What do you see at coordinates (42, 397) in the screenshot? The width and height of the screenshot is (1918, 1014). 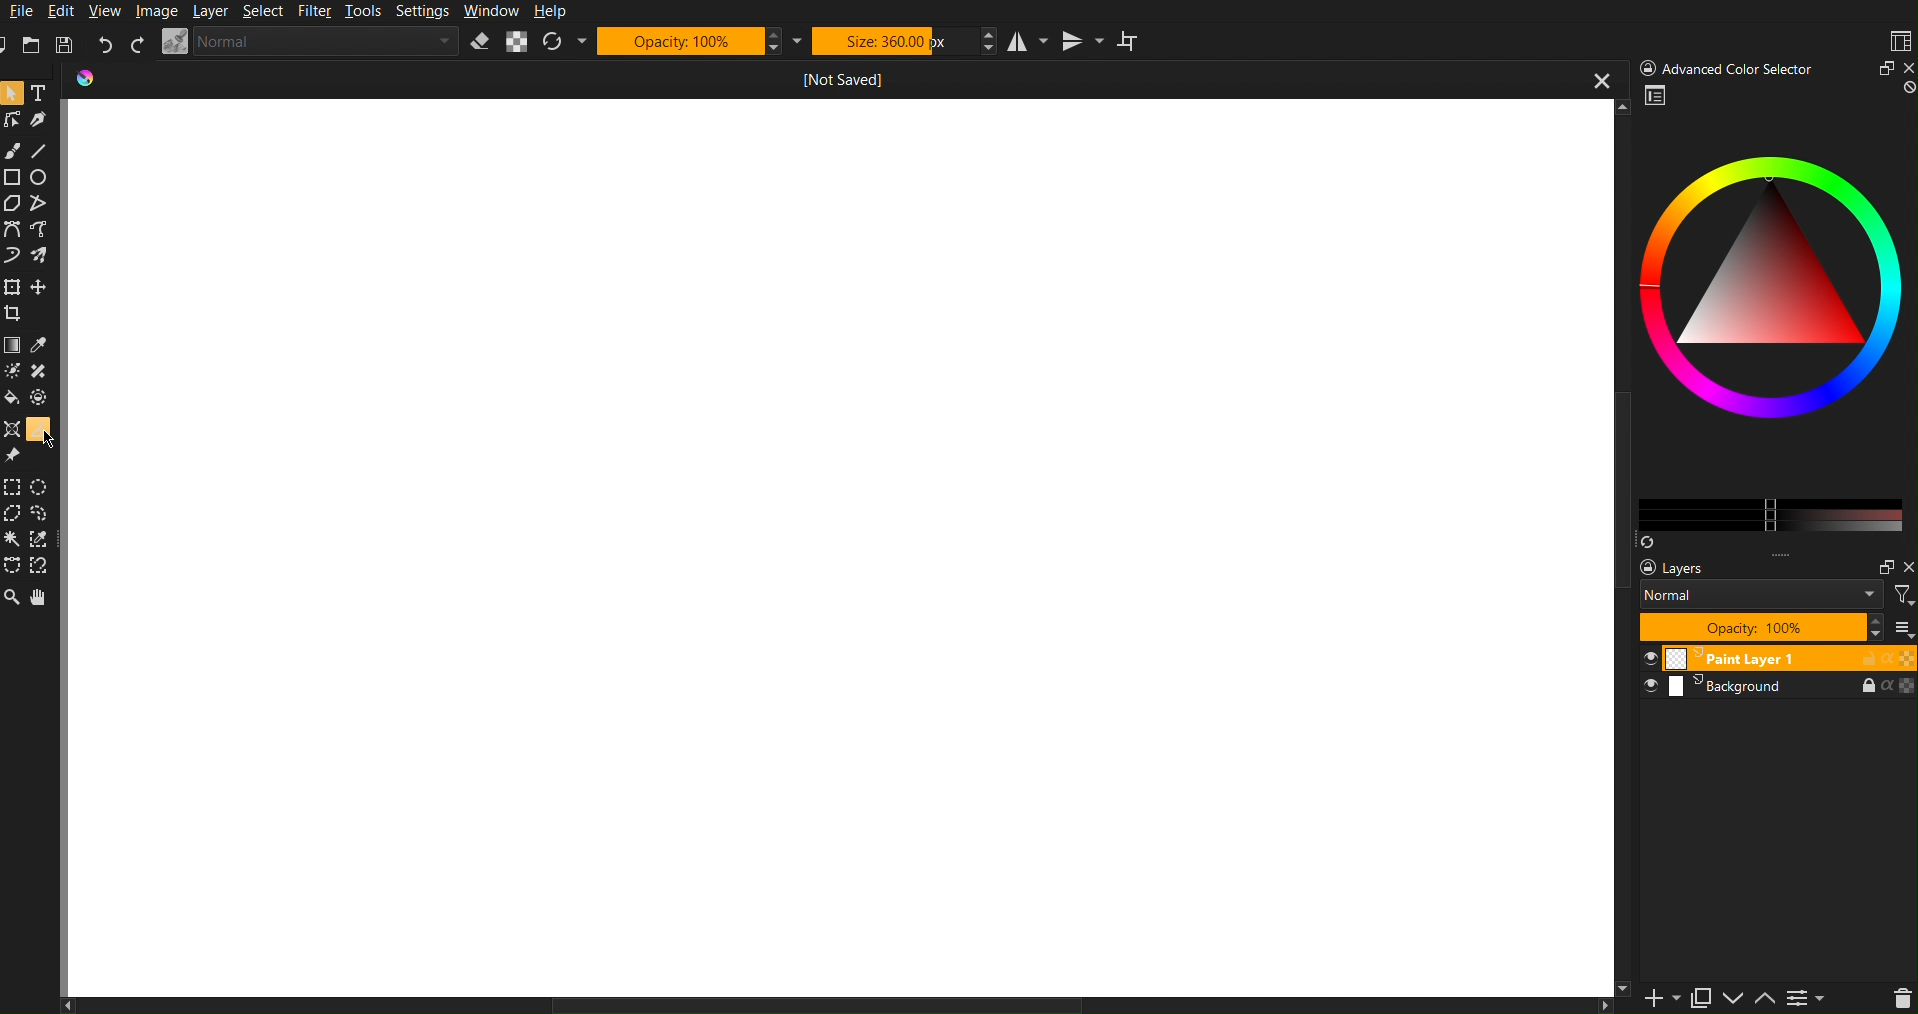 I see `Color Pallete` at bounding box center [42, 397].